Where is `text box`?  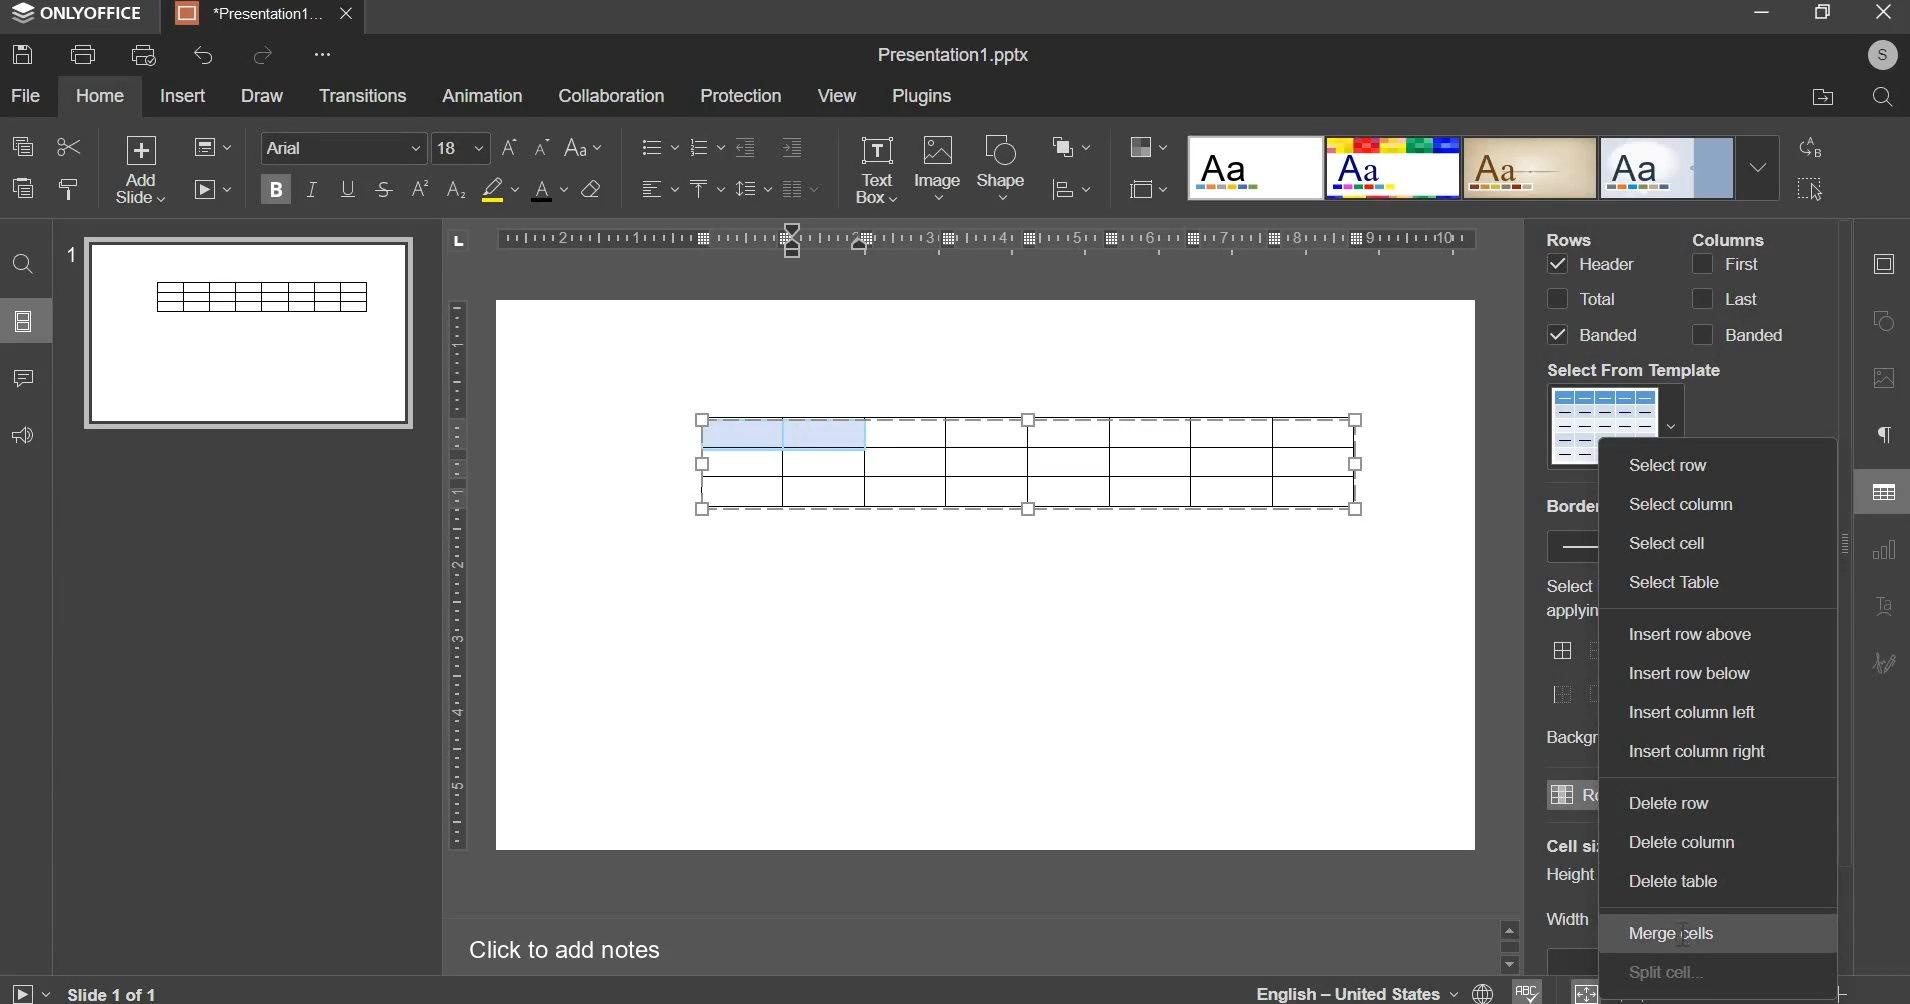
text box is located at coordinates (876, 170).